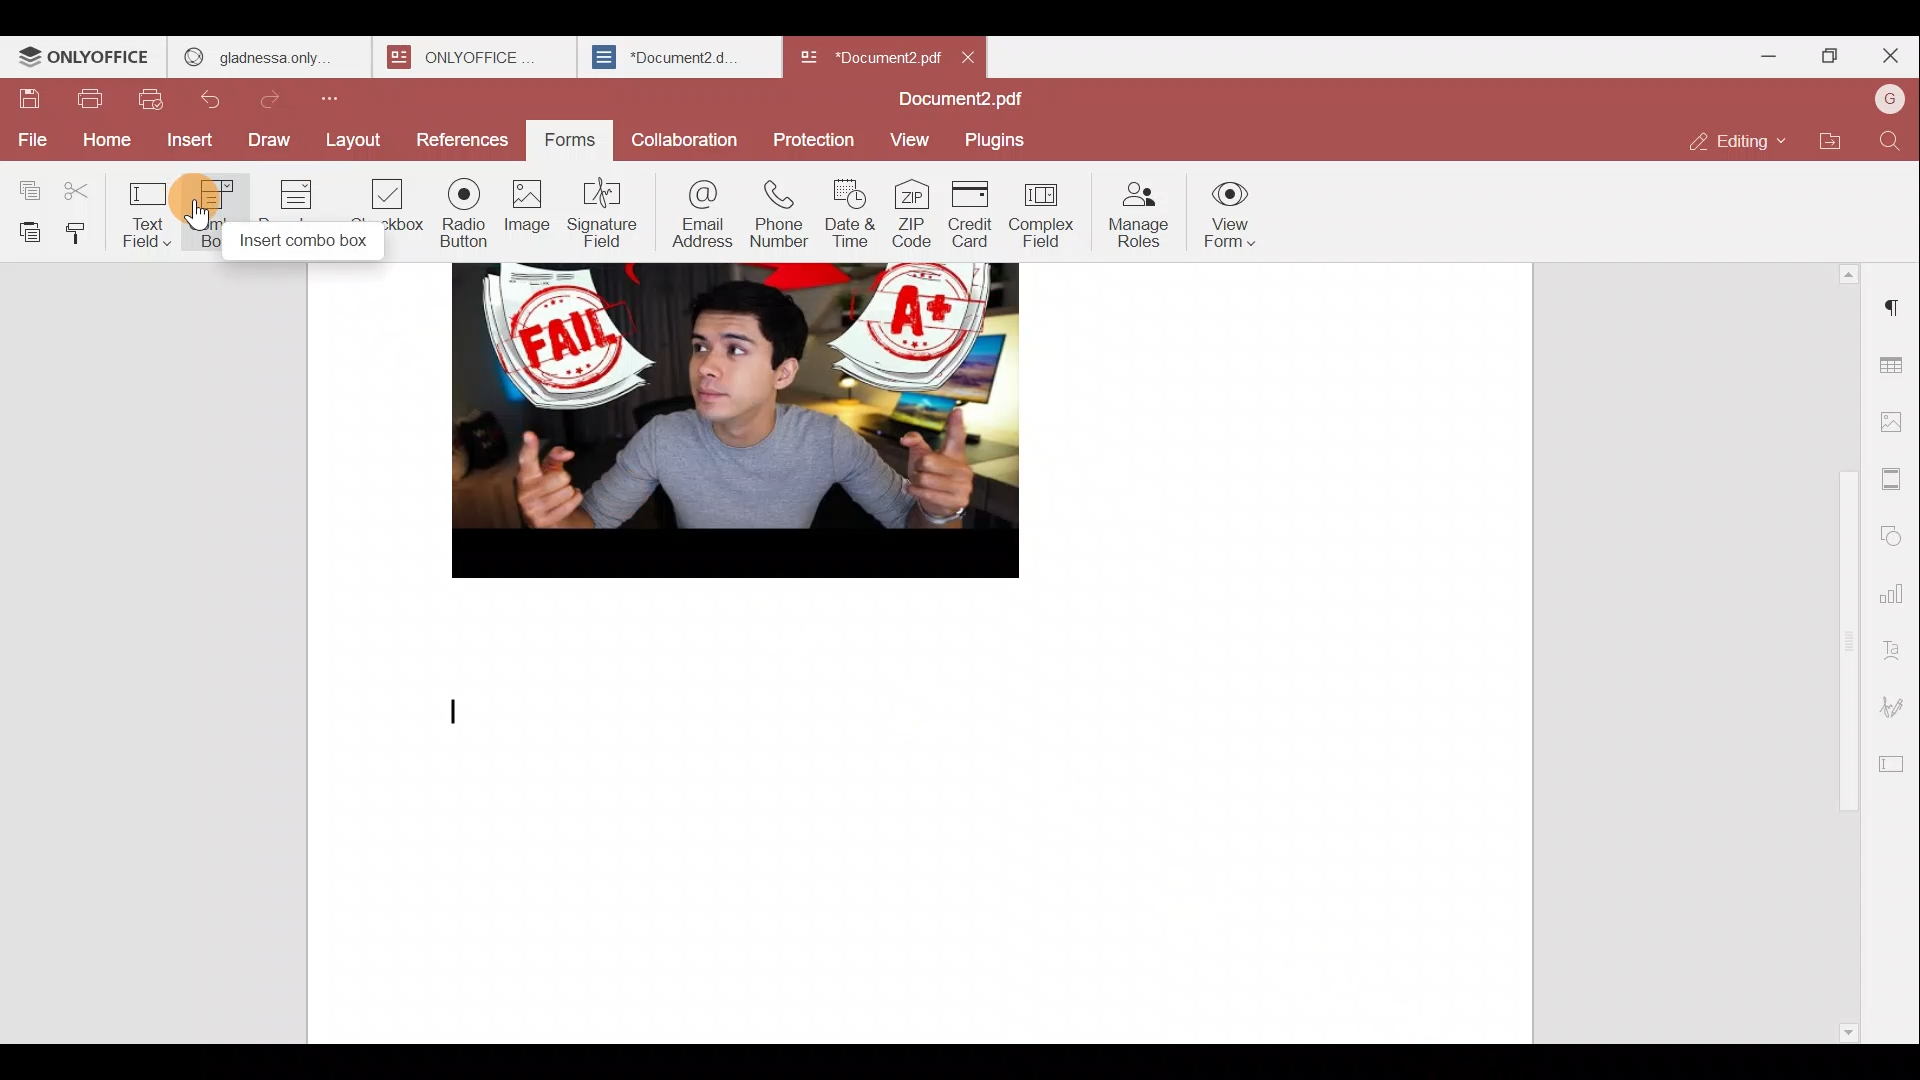 The height and width of the screenshot is (1080, 1920). I want to click on Text Art settings, so click(1896, 648).